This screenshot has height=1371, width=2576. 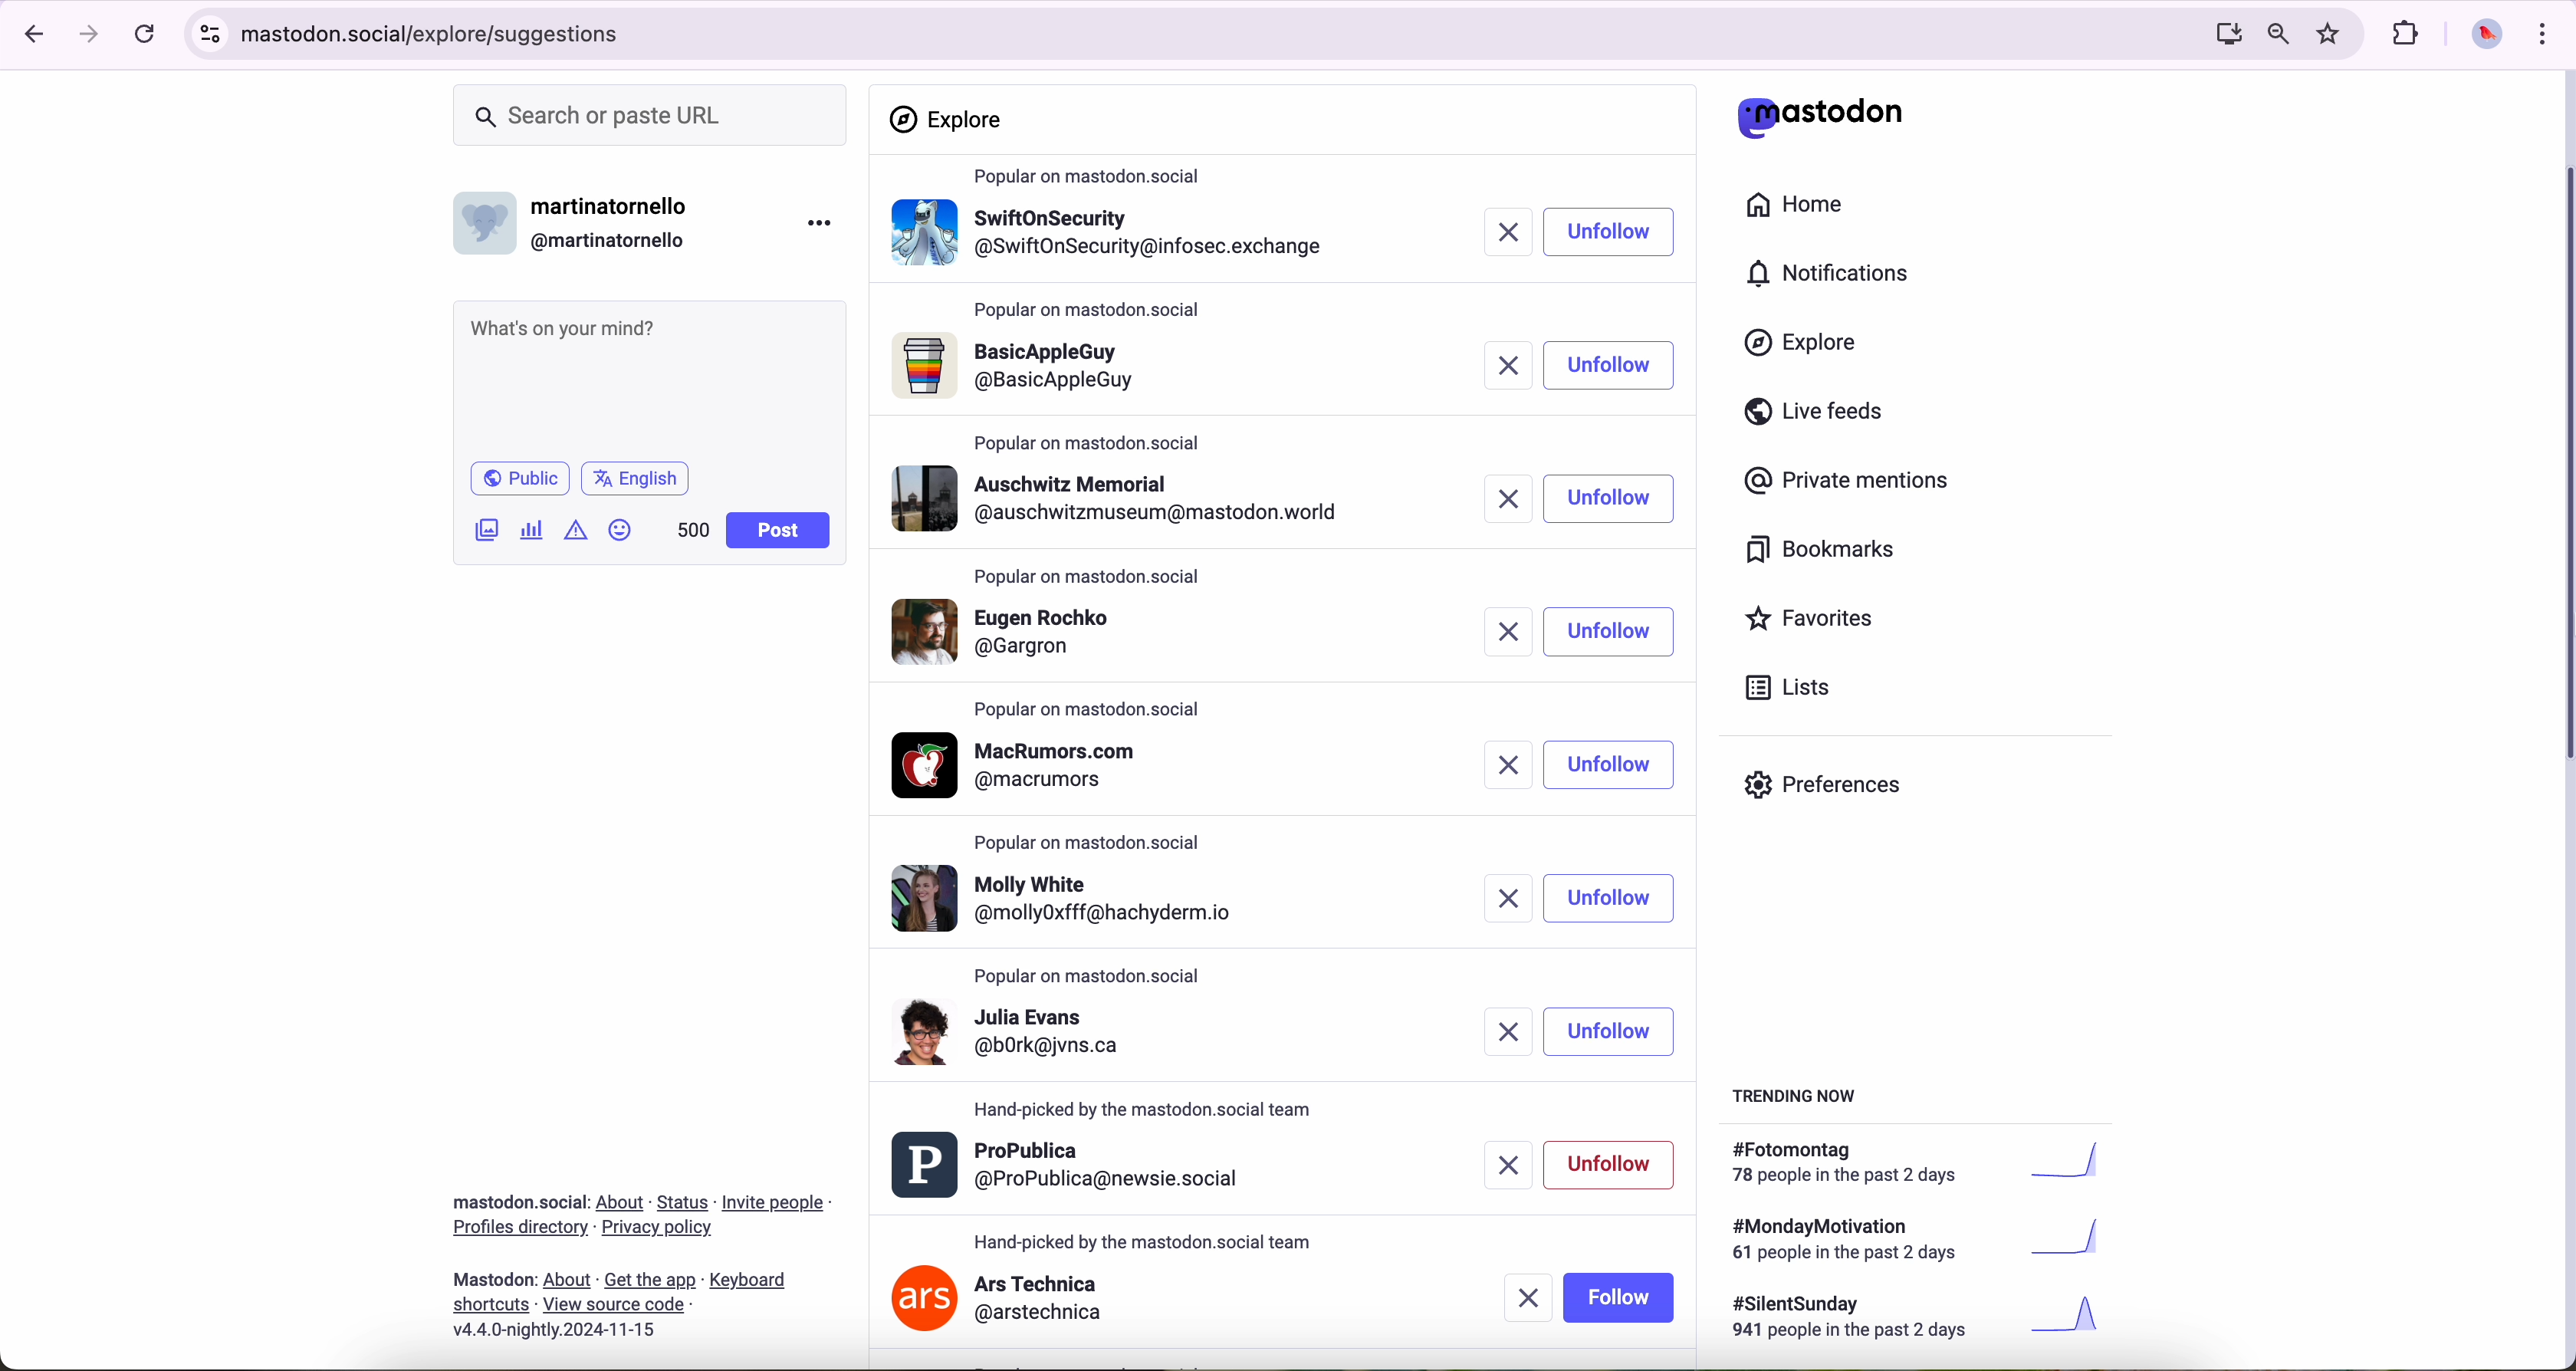 I want to click on popular on mastodon.social, so click(x=1146, y=1110).